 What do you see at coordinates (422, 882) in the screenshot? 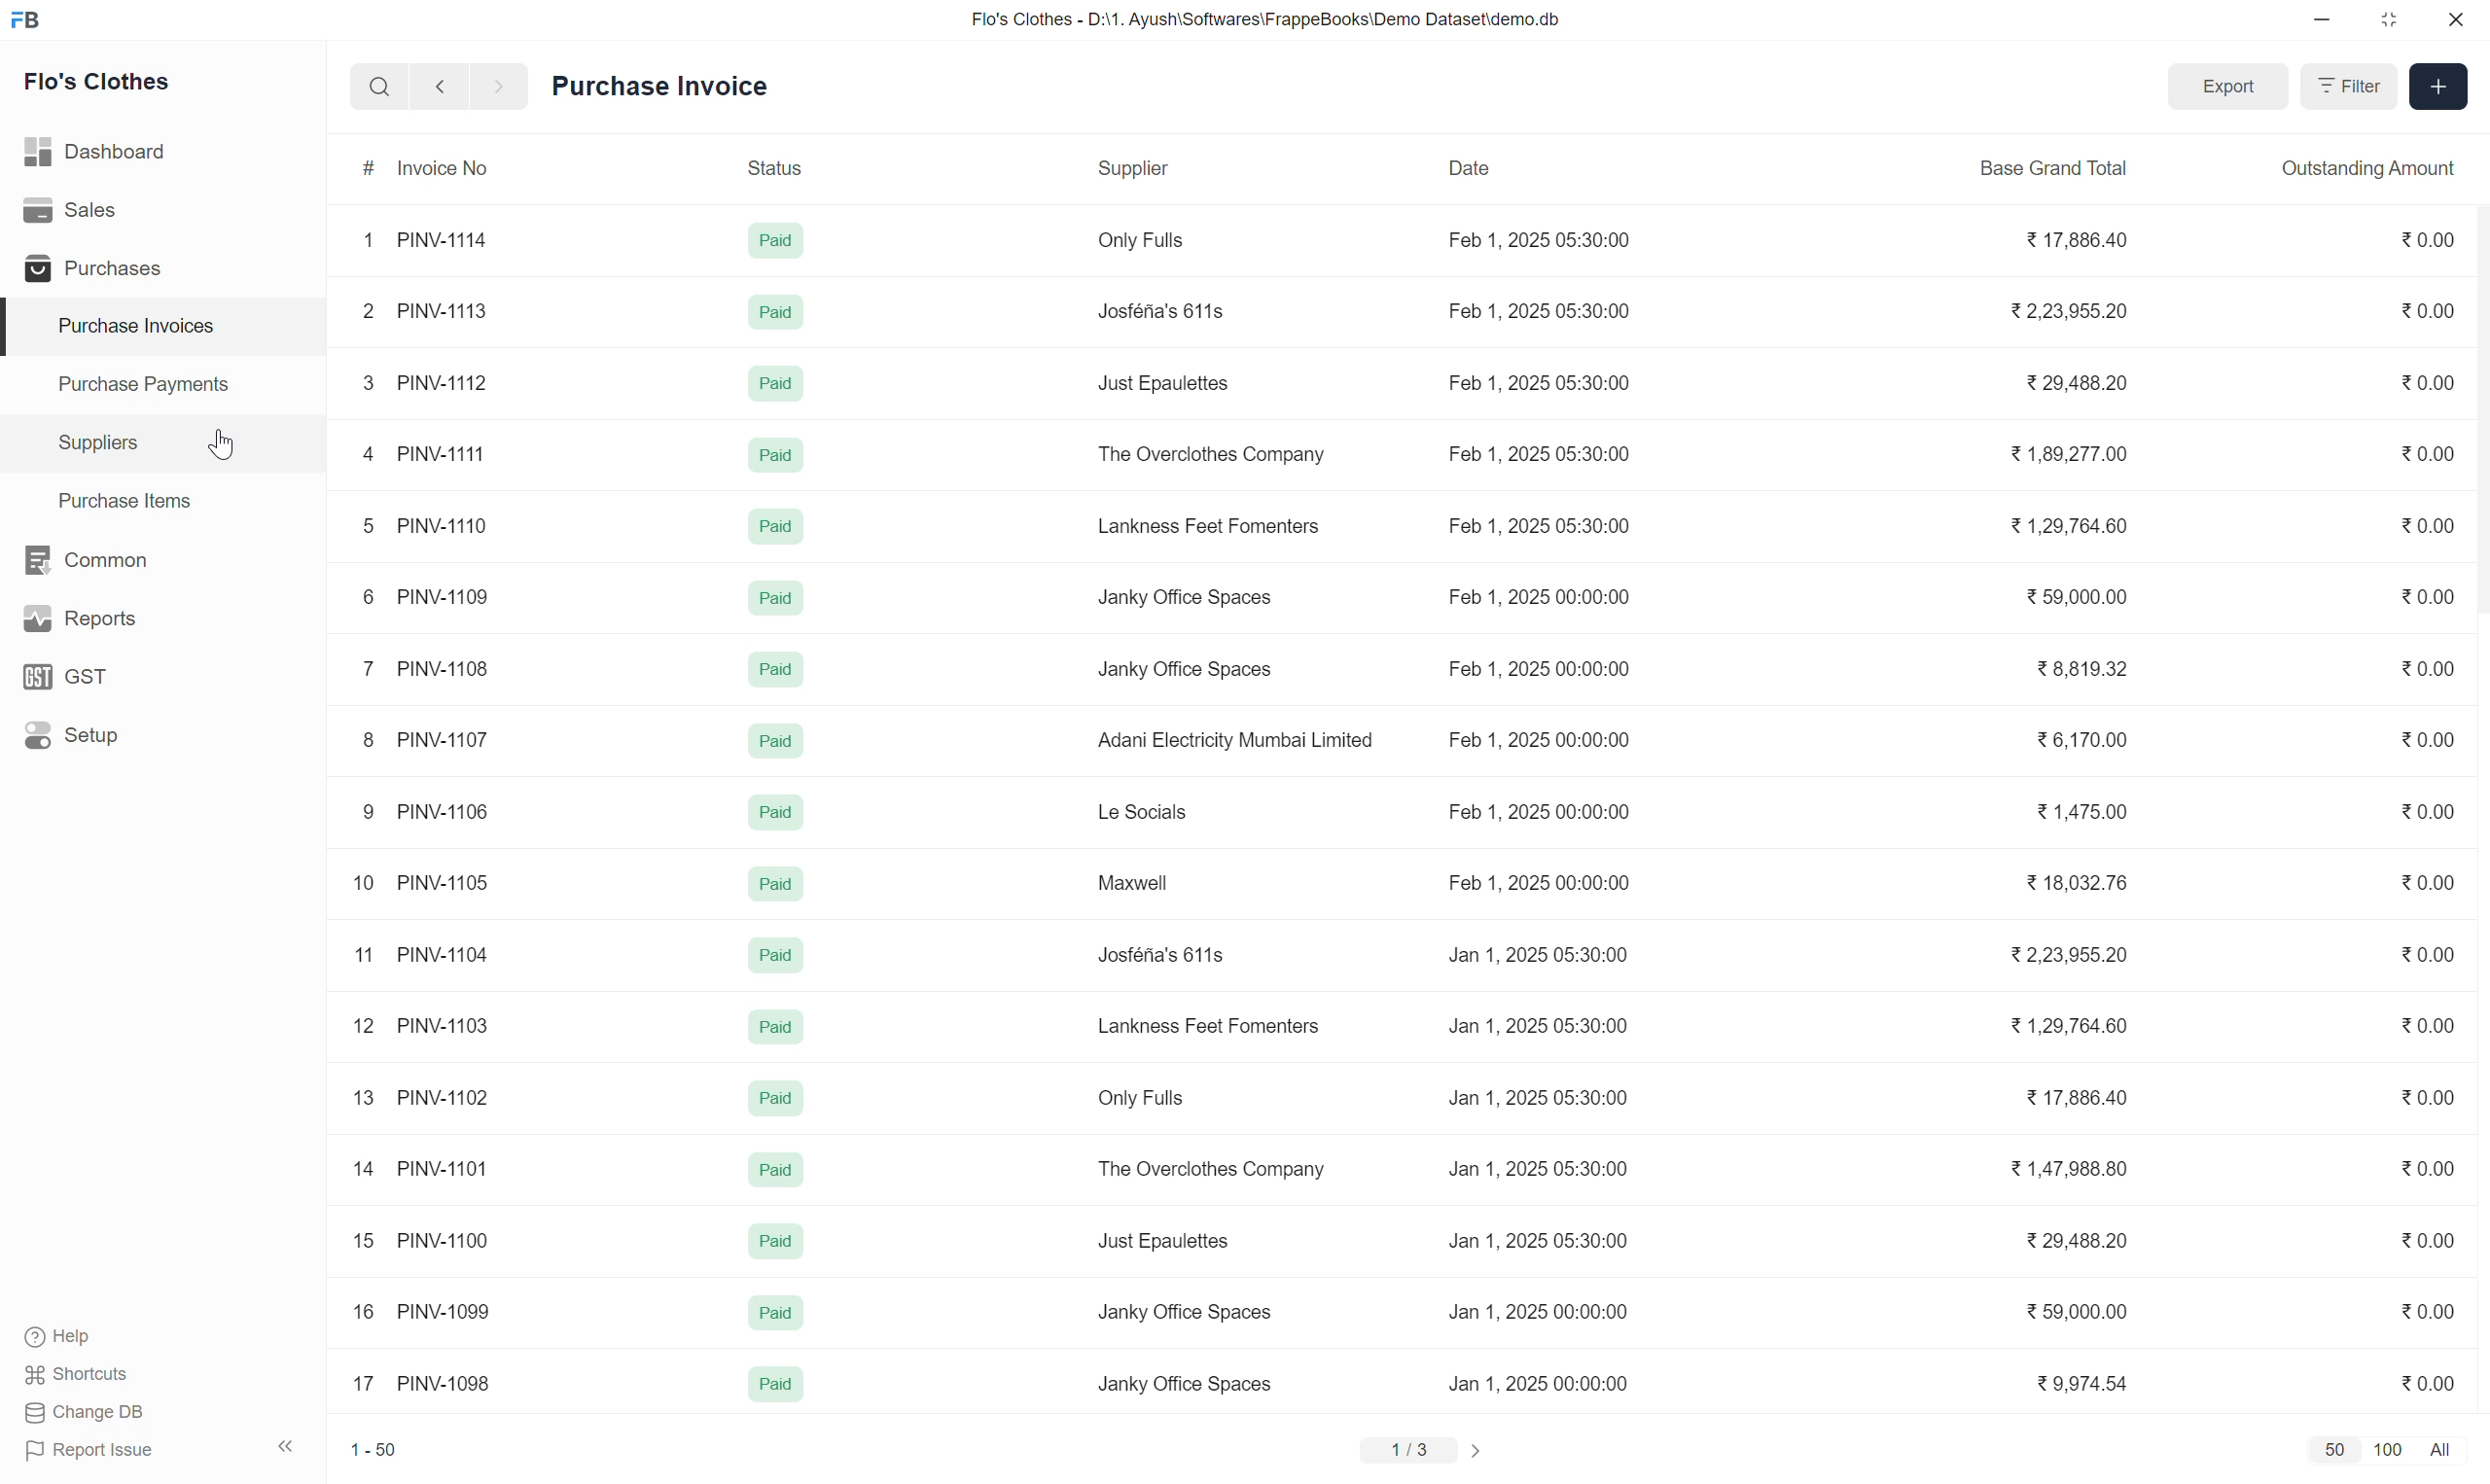
I see `10 PINV-1105` at bounding box center [422, 882].